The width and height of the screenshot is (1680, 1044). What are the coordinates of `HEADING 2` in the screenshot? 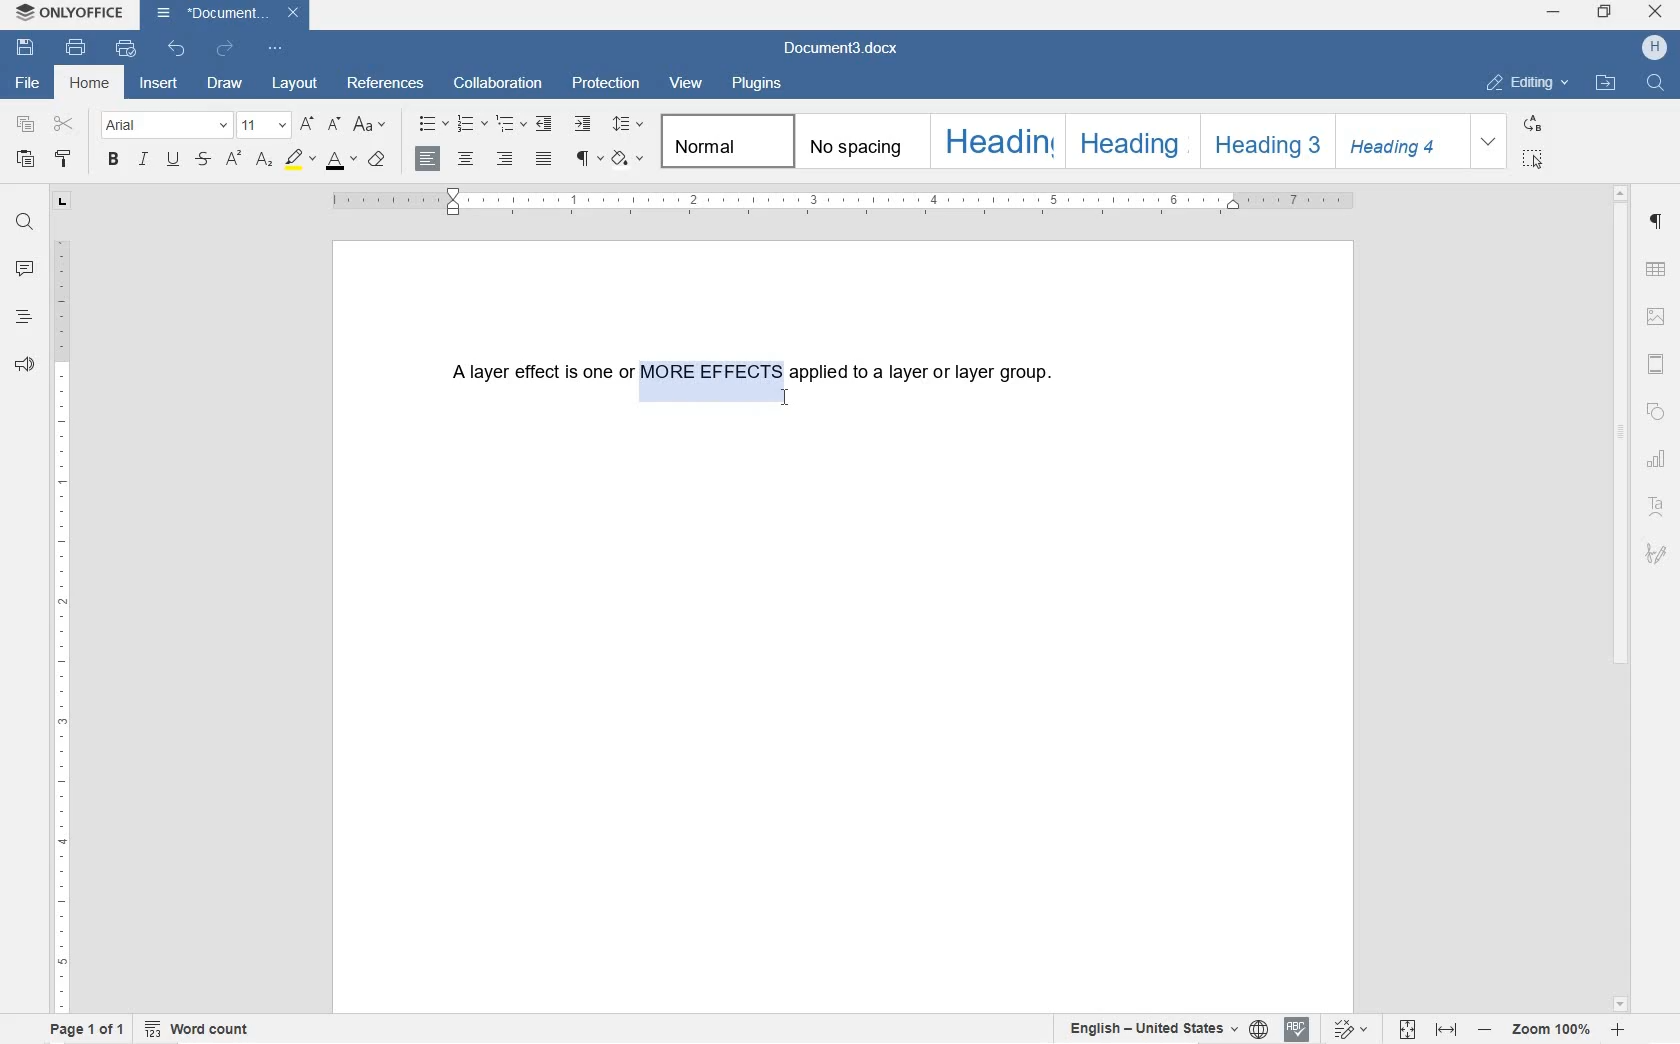 It's located at (1127, 140).